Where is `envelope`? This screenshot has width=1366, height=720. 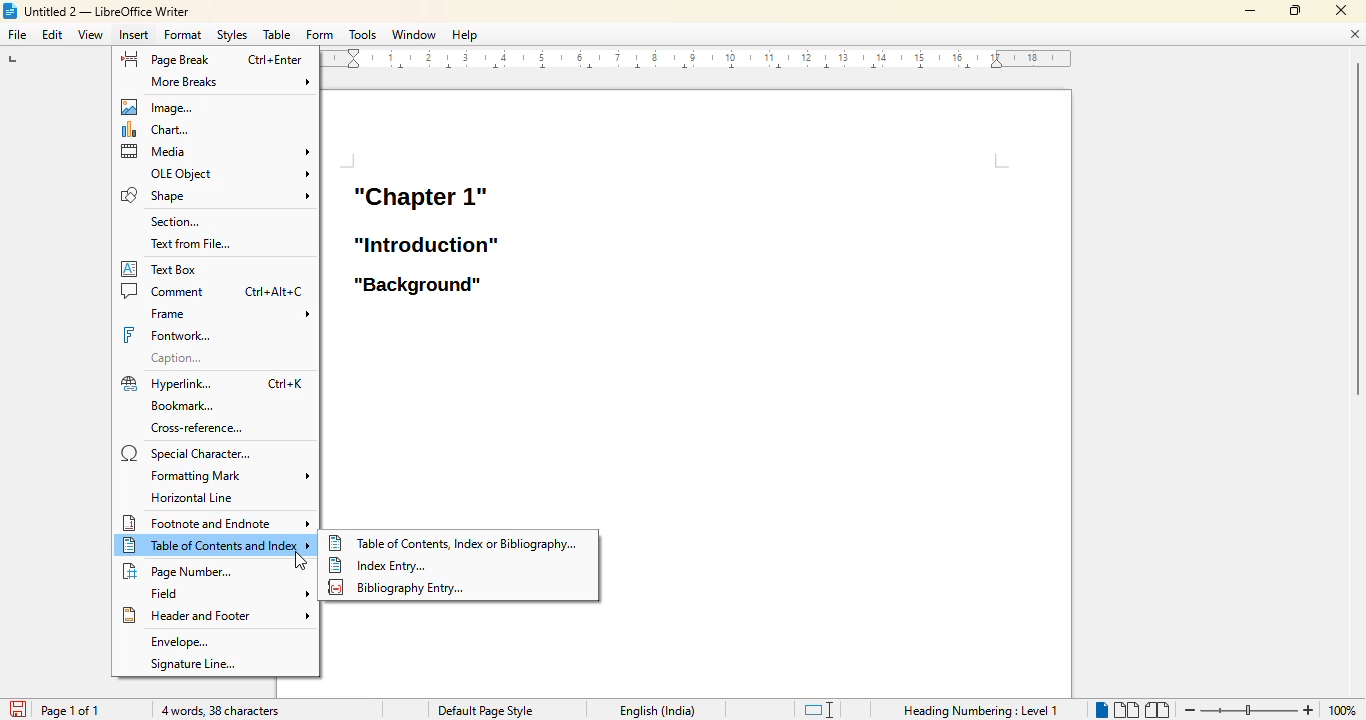 envelope is located at coordinates (181, 643).